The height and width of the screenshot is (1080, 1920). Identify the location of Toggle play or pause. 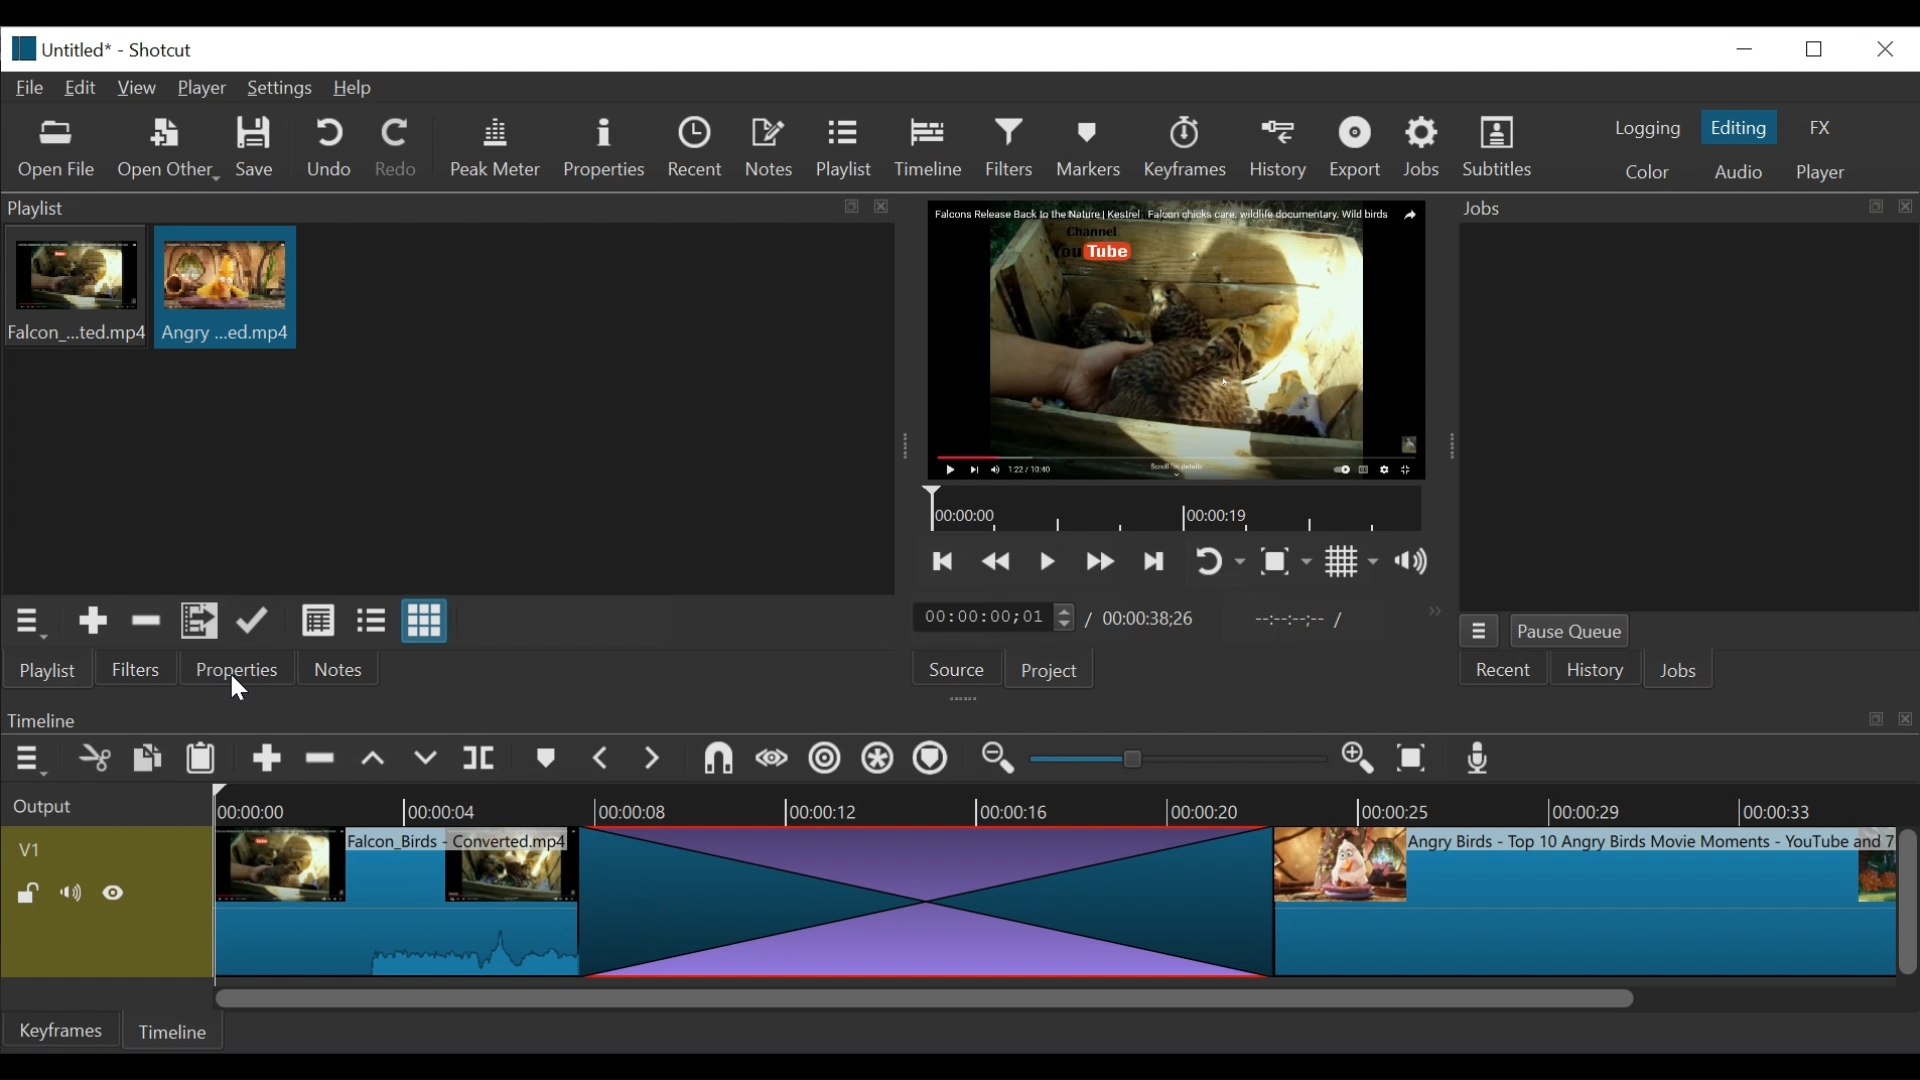
(1049, 561).